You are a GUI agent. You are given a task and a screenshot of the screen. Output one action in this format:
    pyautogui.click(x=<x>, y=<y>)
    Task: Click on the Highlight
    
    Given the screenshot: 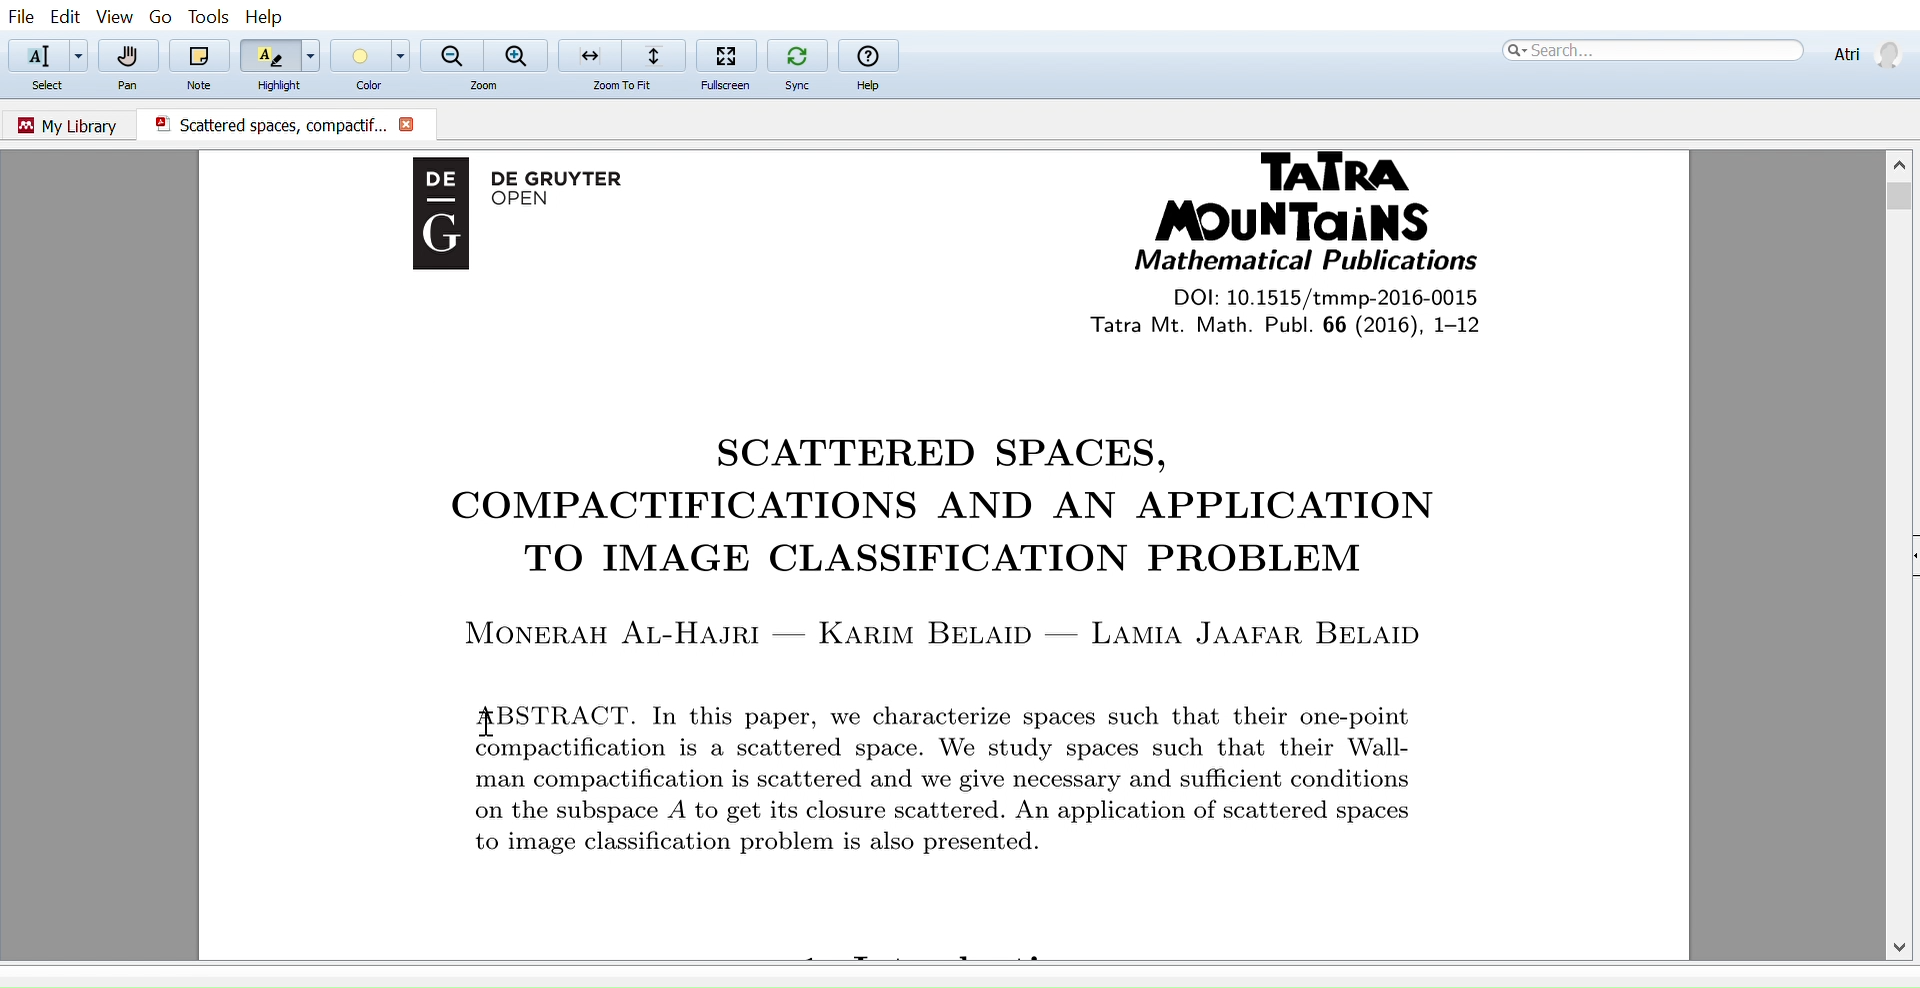 What is the action you would take?
    pyautogui.click(x=280, y=85)
    